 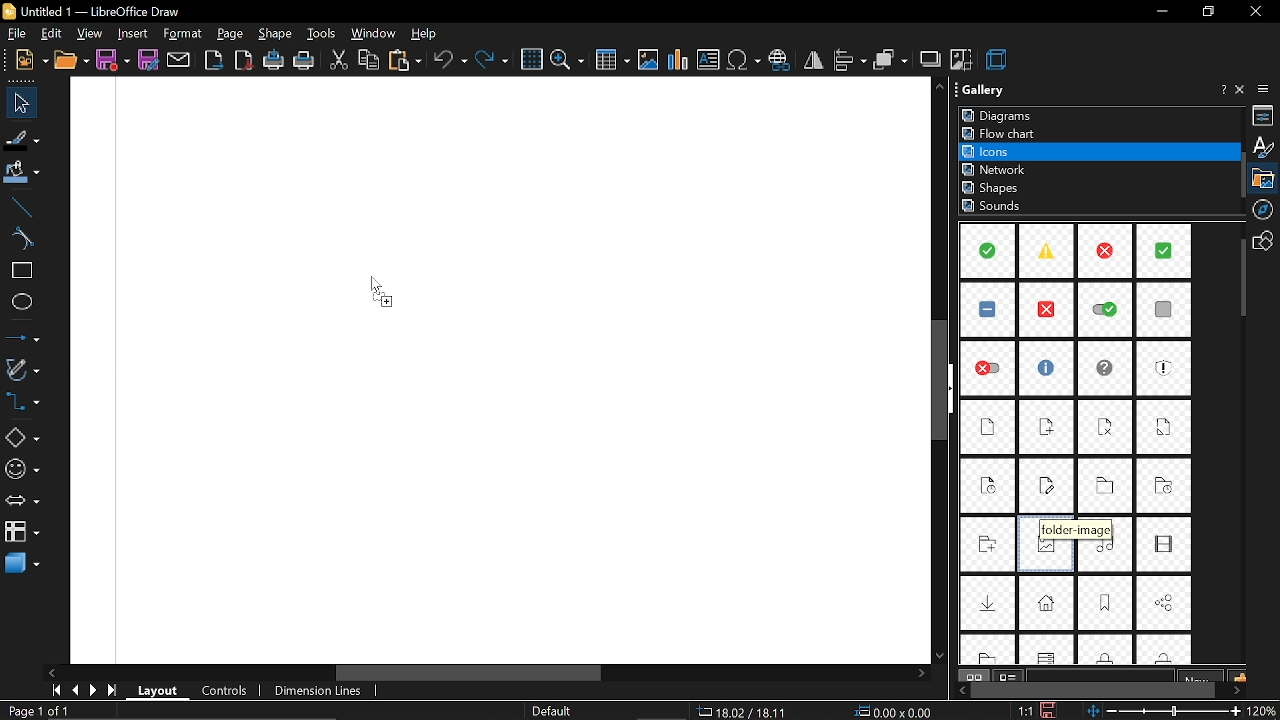 I want to click on ellipse, so click(x=18, y=304).